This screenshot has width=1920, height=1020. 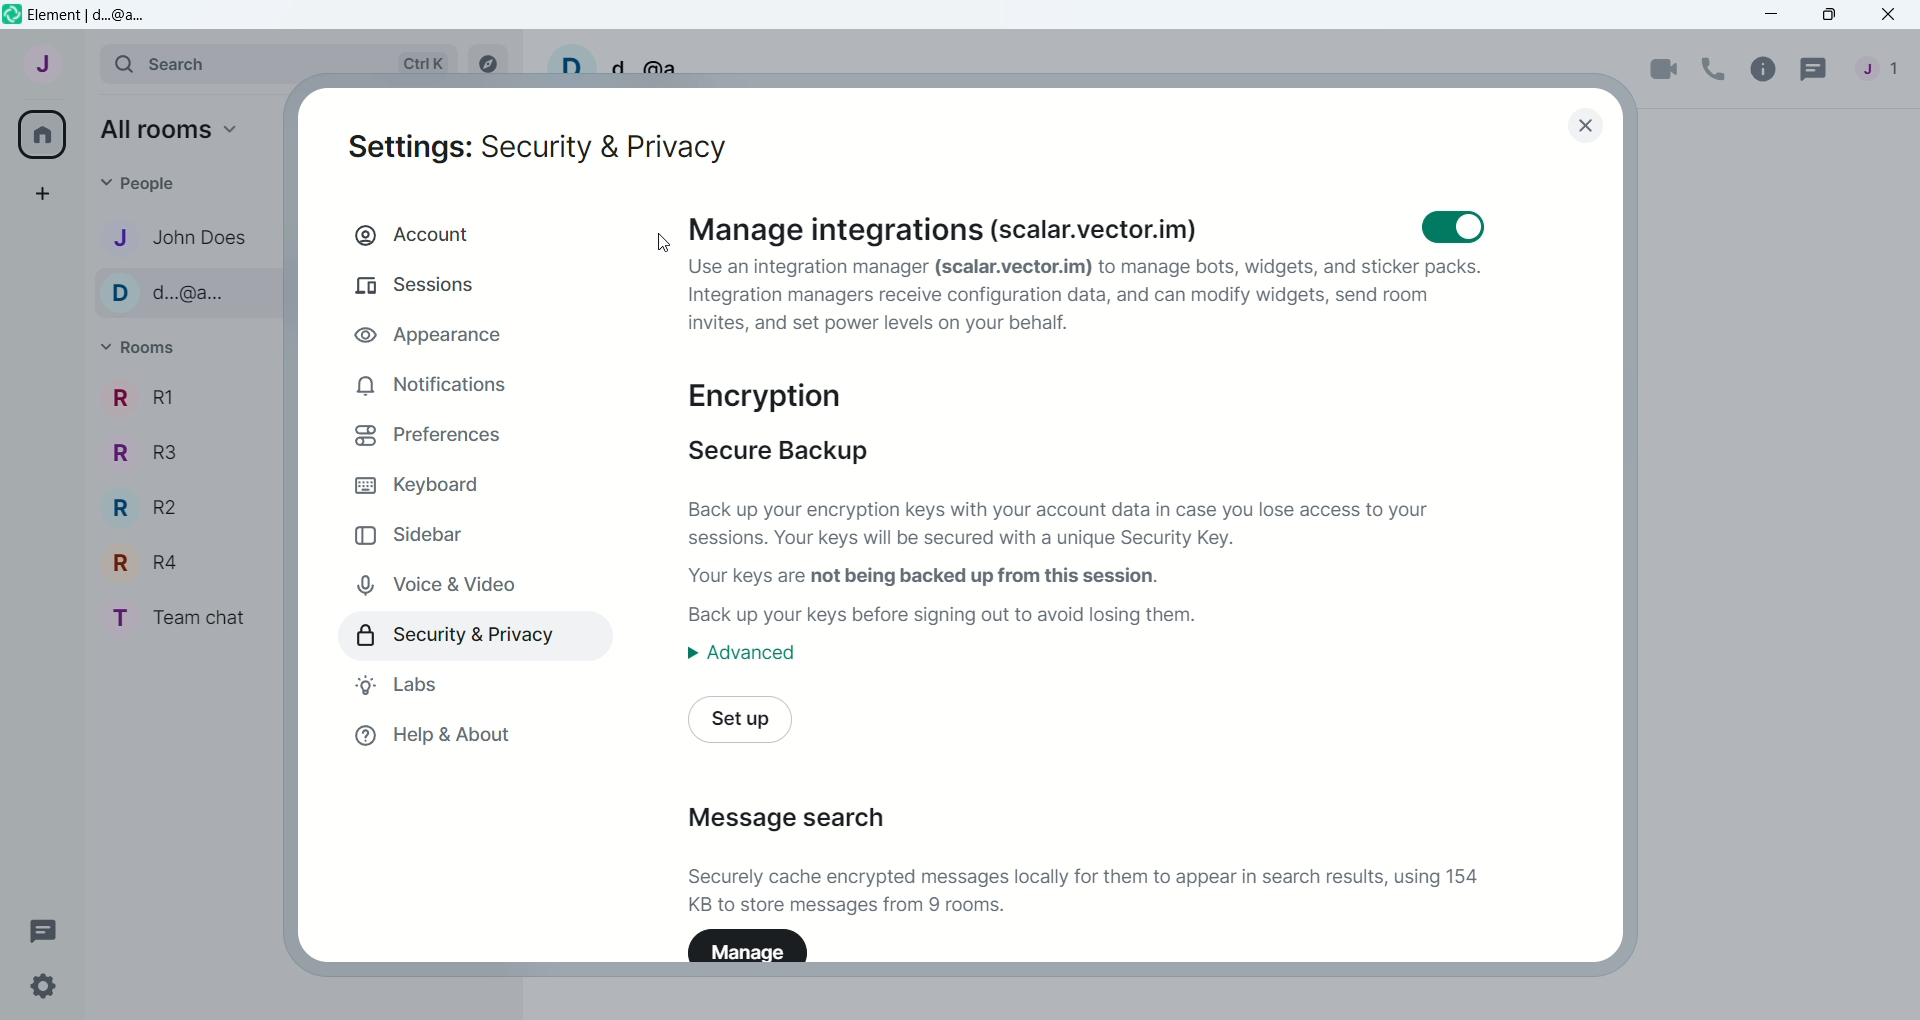 What do you see at coordinates (139, 348) in the screenshot?
I see `rooms` at bounding box center [139, 348].